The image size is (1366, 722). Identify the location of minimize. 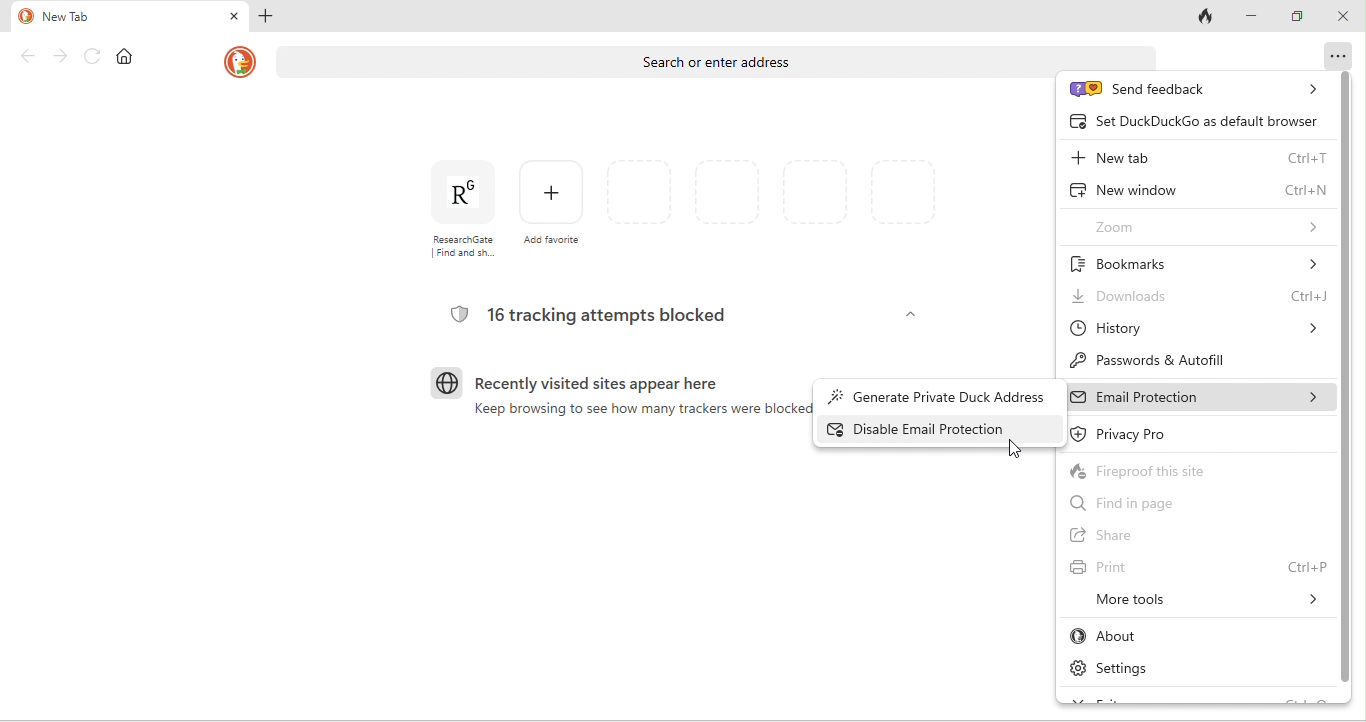
(1256, 17).